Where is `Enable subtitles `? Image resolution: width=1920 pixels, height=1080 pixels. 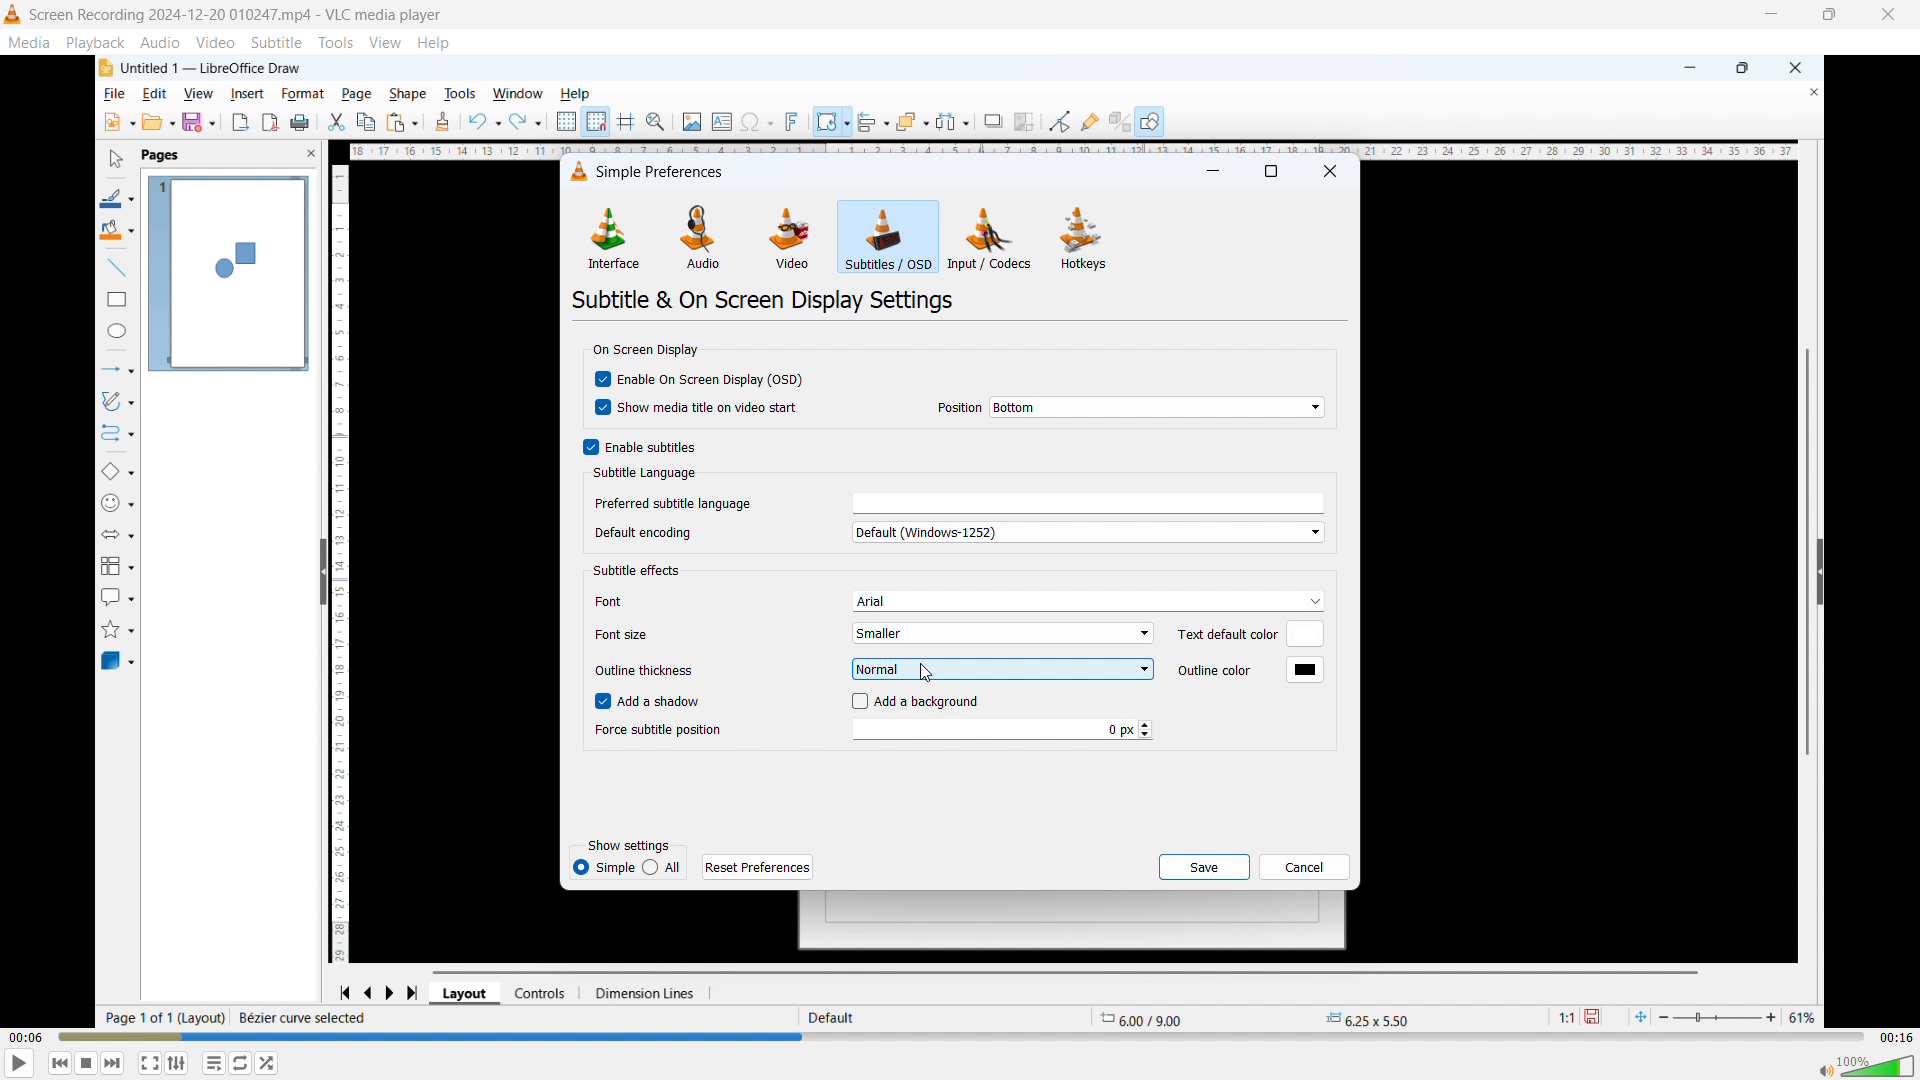
Enable subtitles  is located at coordinates (640, 446).